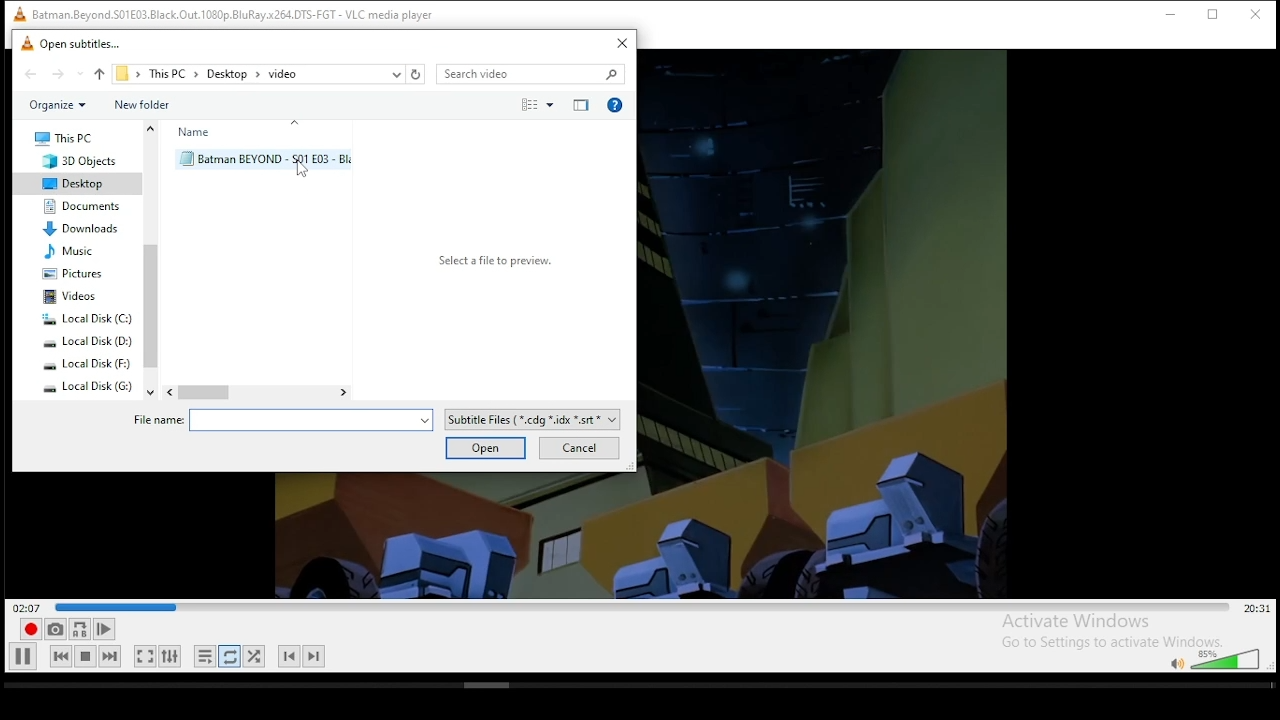 The width and height of the screenshot is (1280, 720). Describe the element at coordinates (86, 320) in the screenshot. I see `system drive 1` at that location.